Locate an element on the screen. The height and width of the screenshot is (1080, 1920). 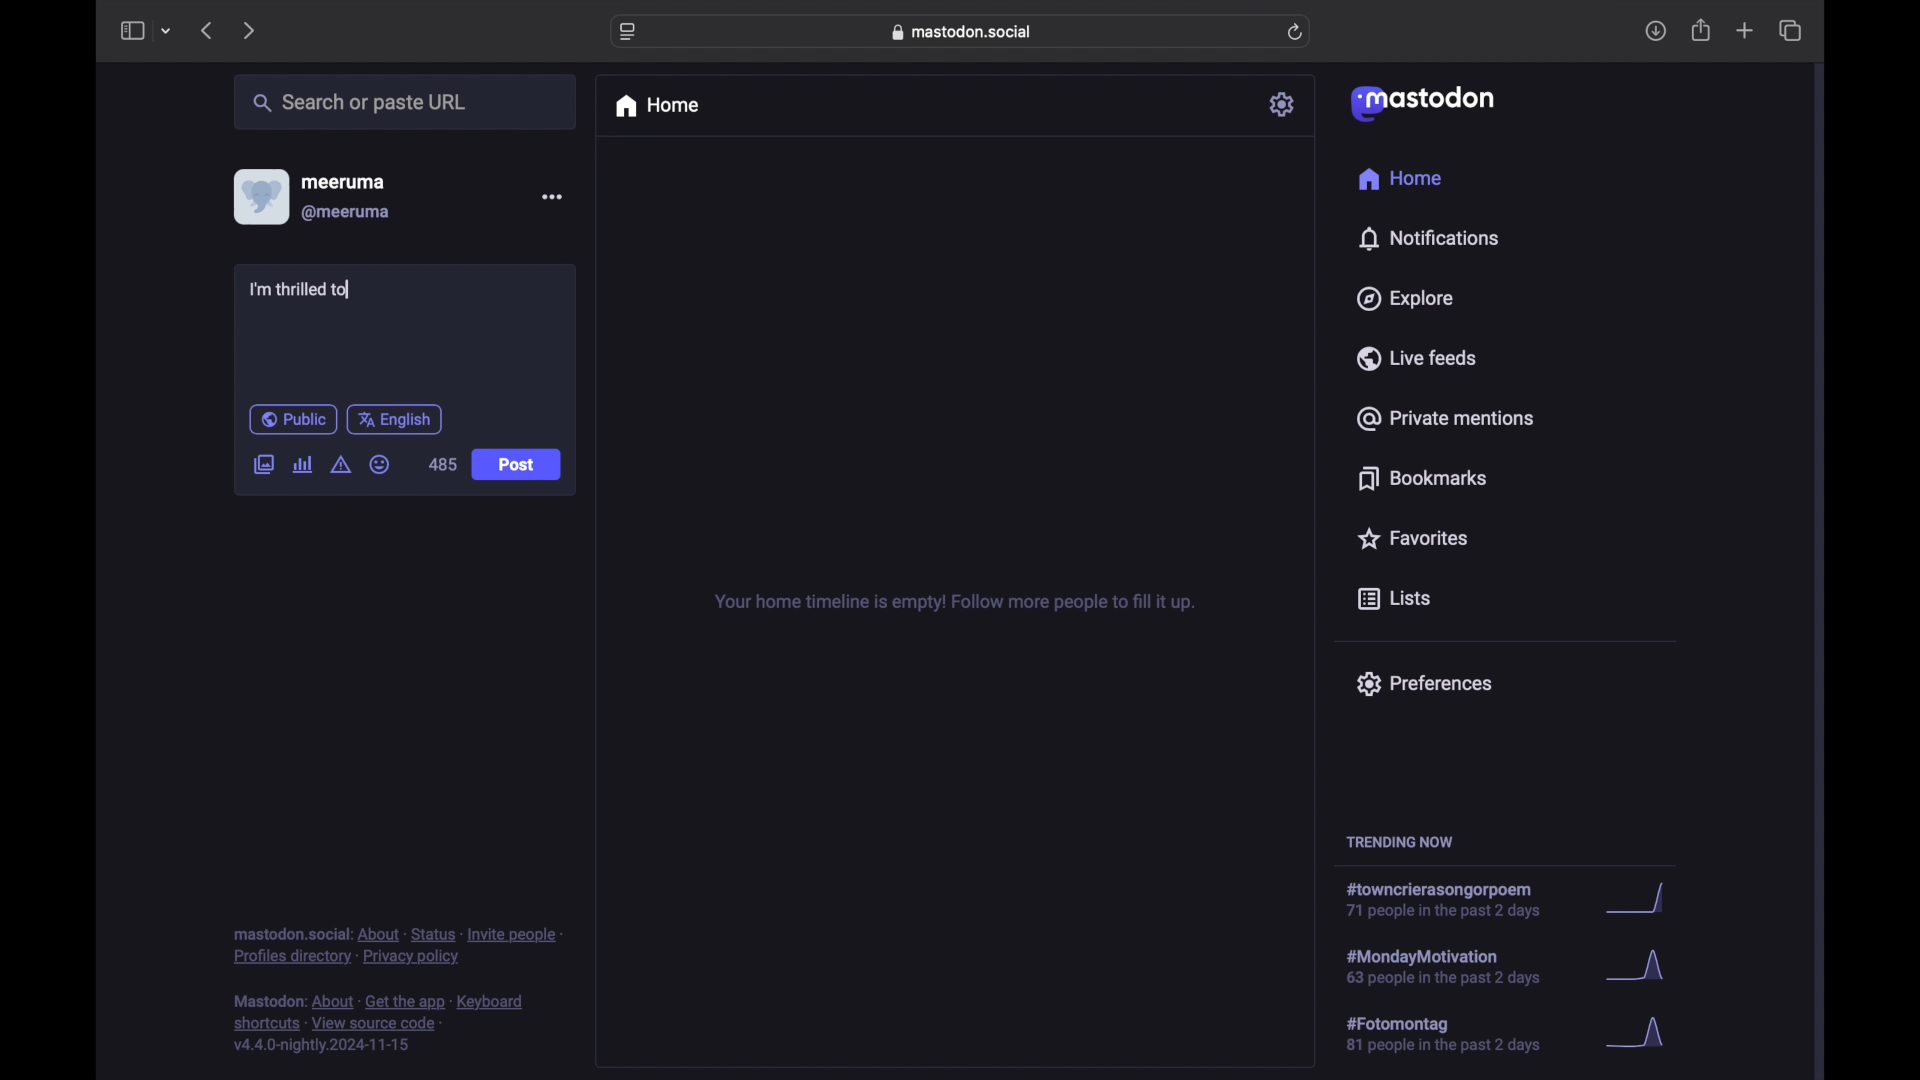
footnote is located at coordinates (379, 1024).